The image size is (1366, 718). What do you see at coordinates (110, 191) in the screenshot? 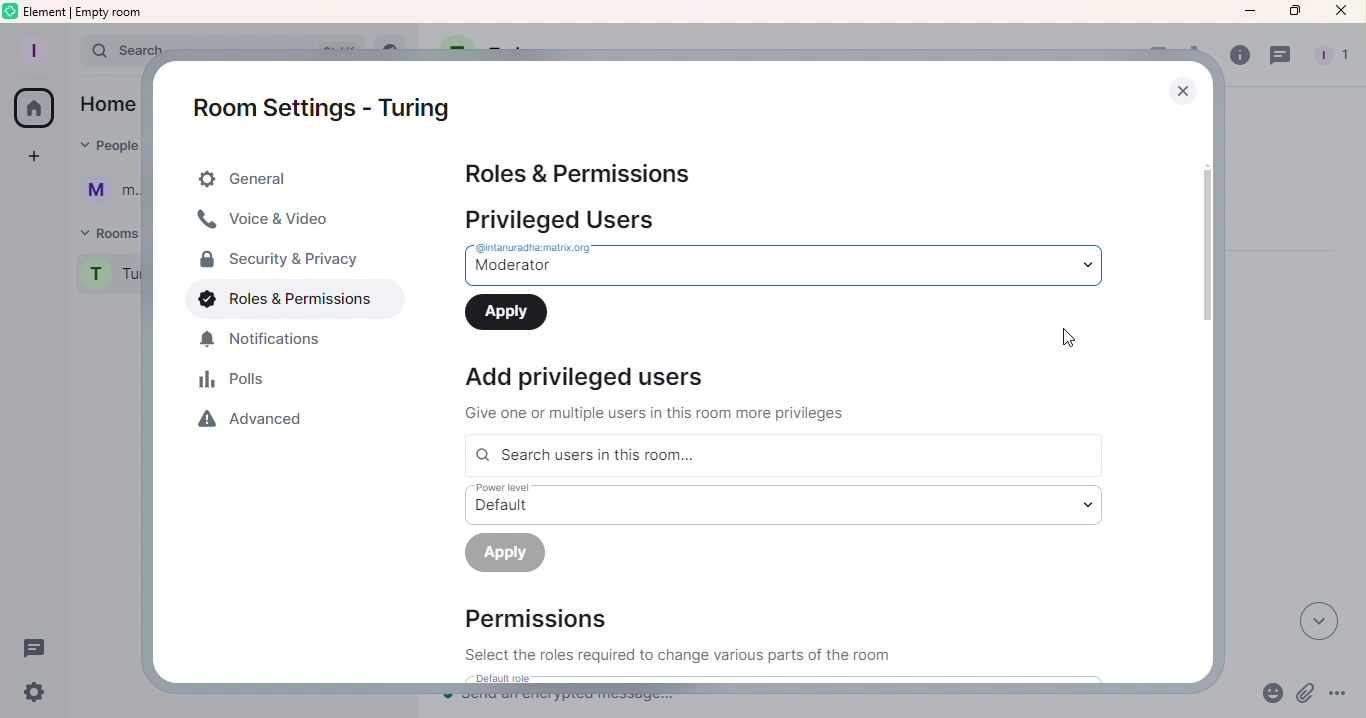
I see `User` at bounding box center [110, 191].